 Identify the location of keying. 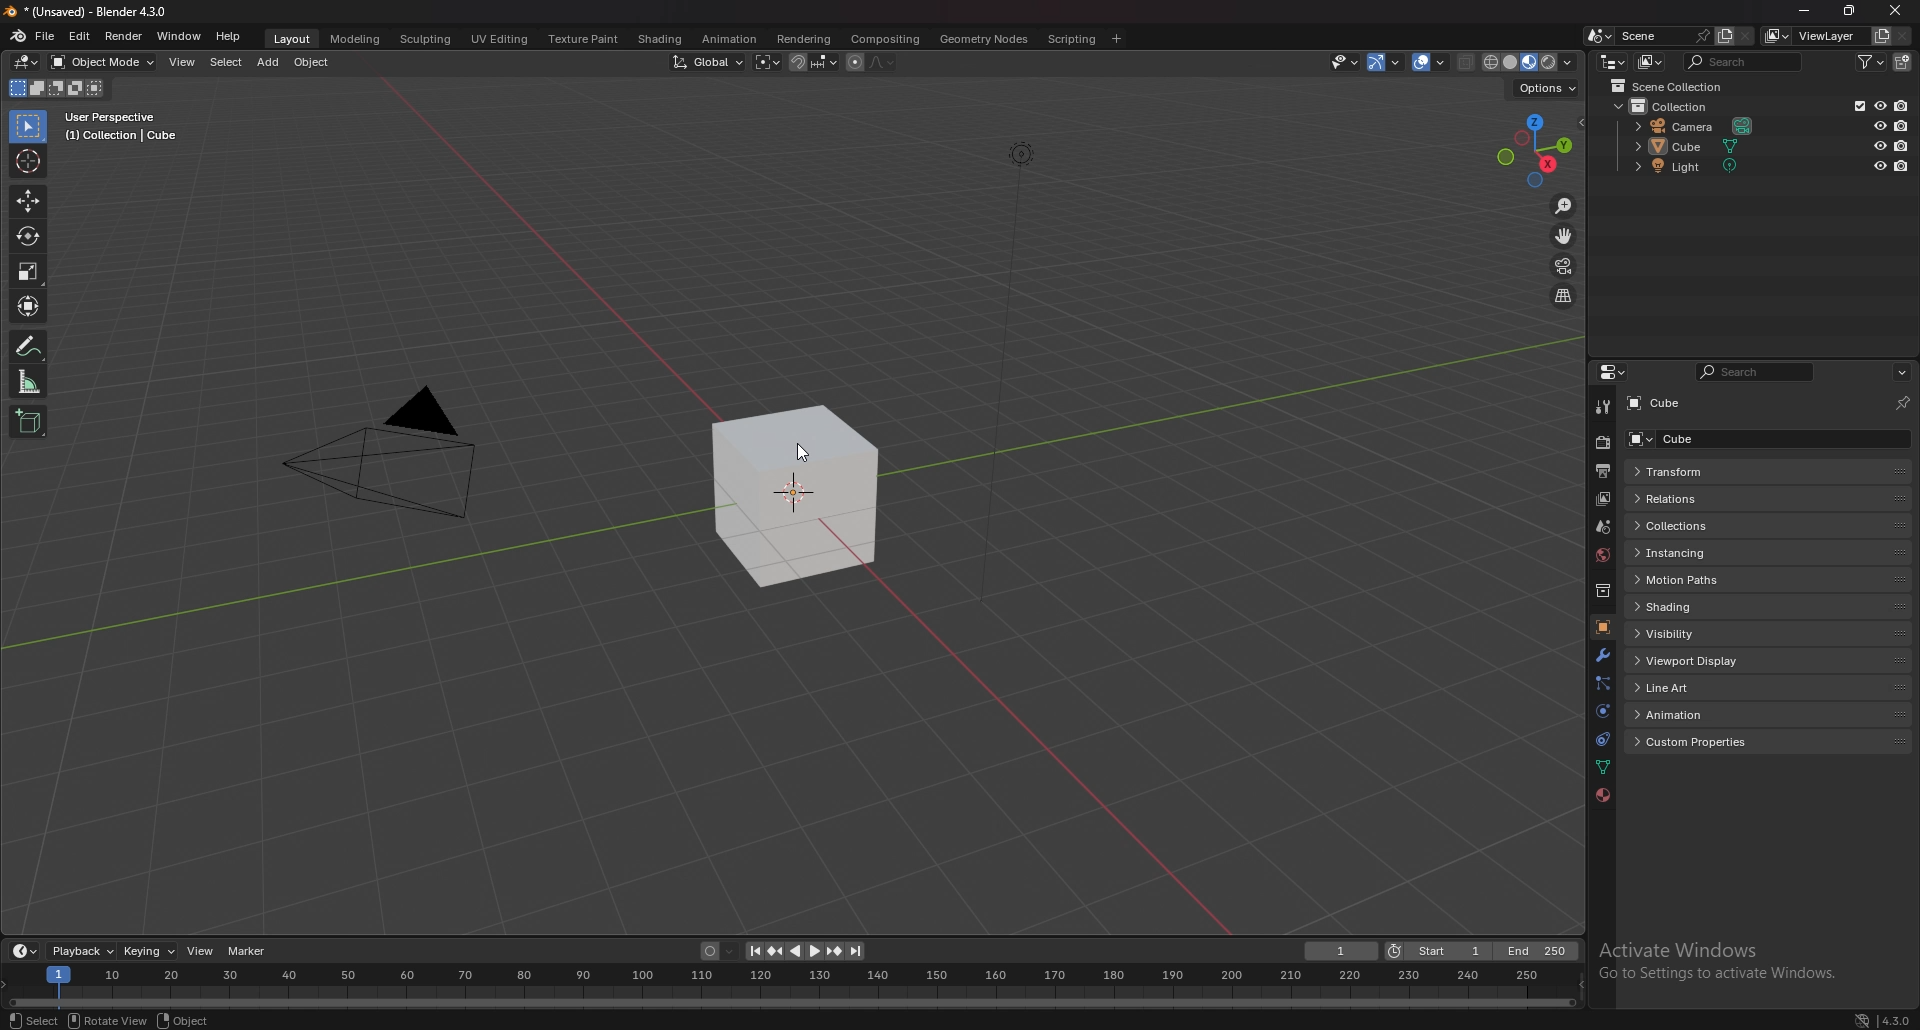
(149, 951).